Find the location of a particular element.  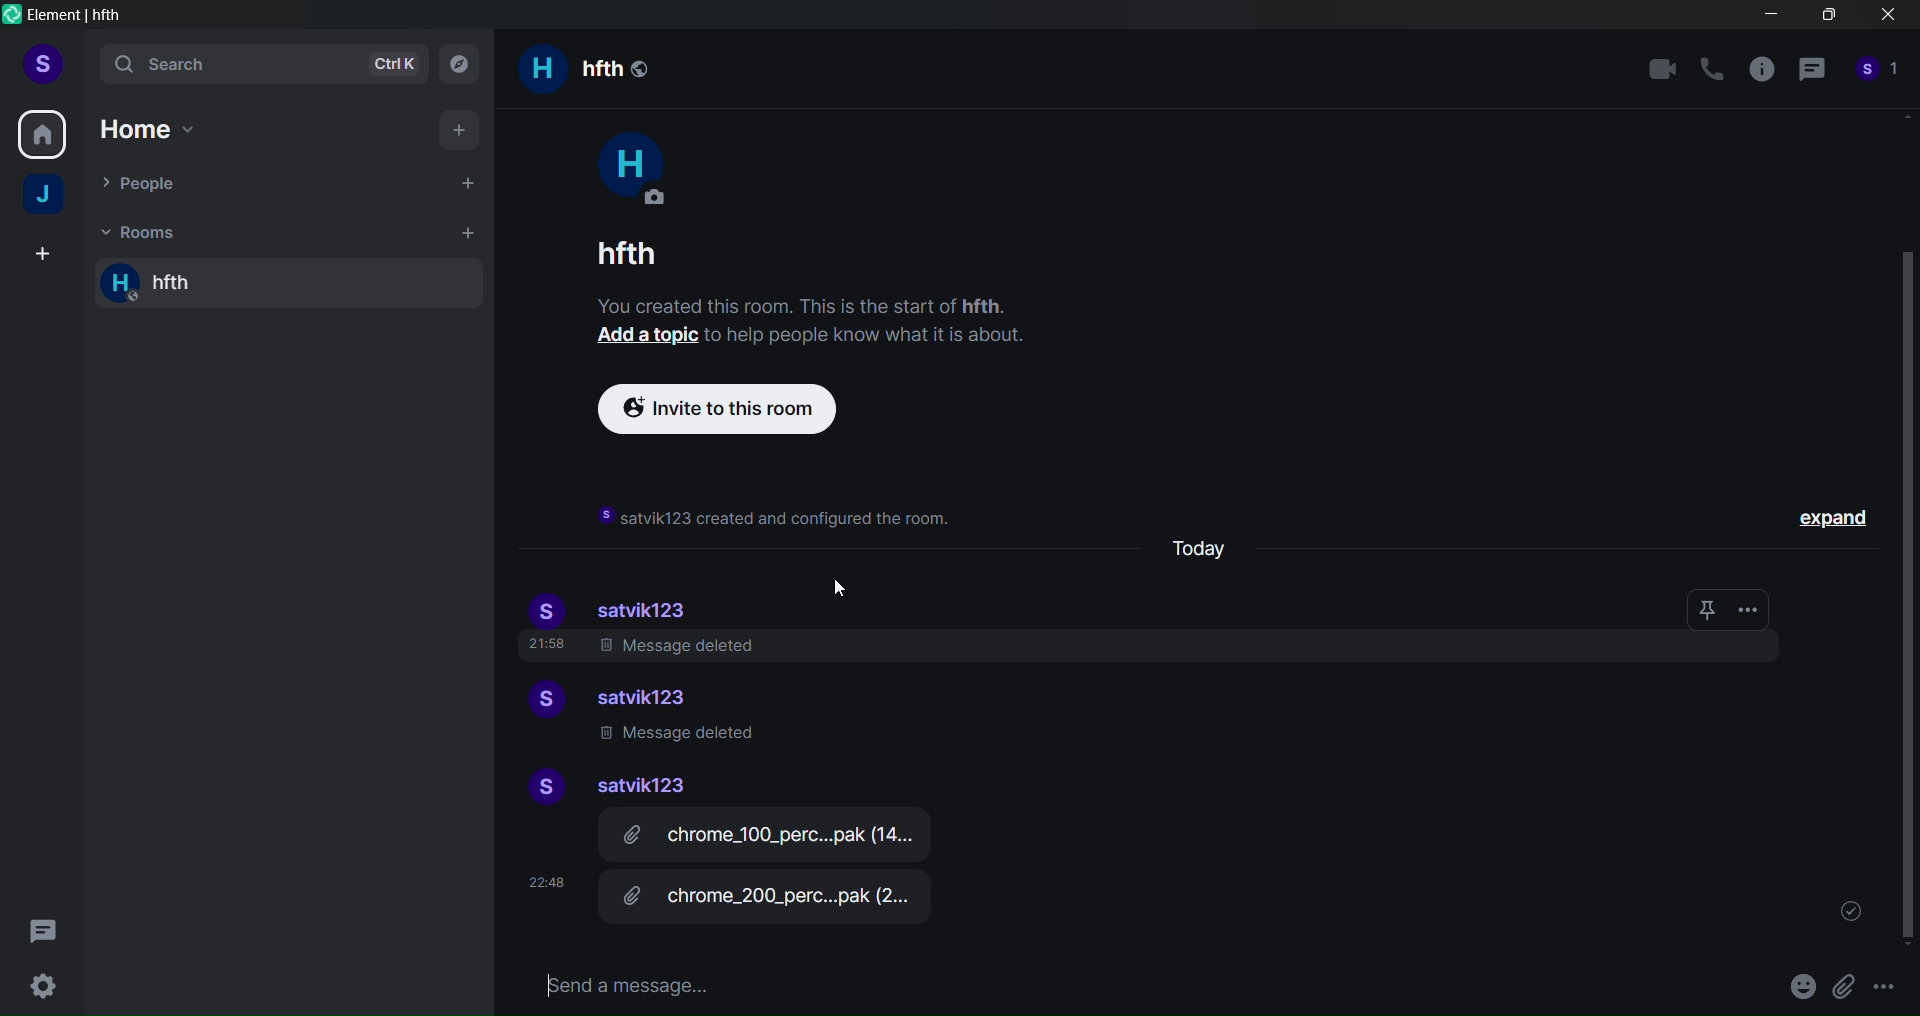

people is located at coordinates (149, 185).